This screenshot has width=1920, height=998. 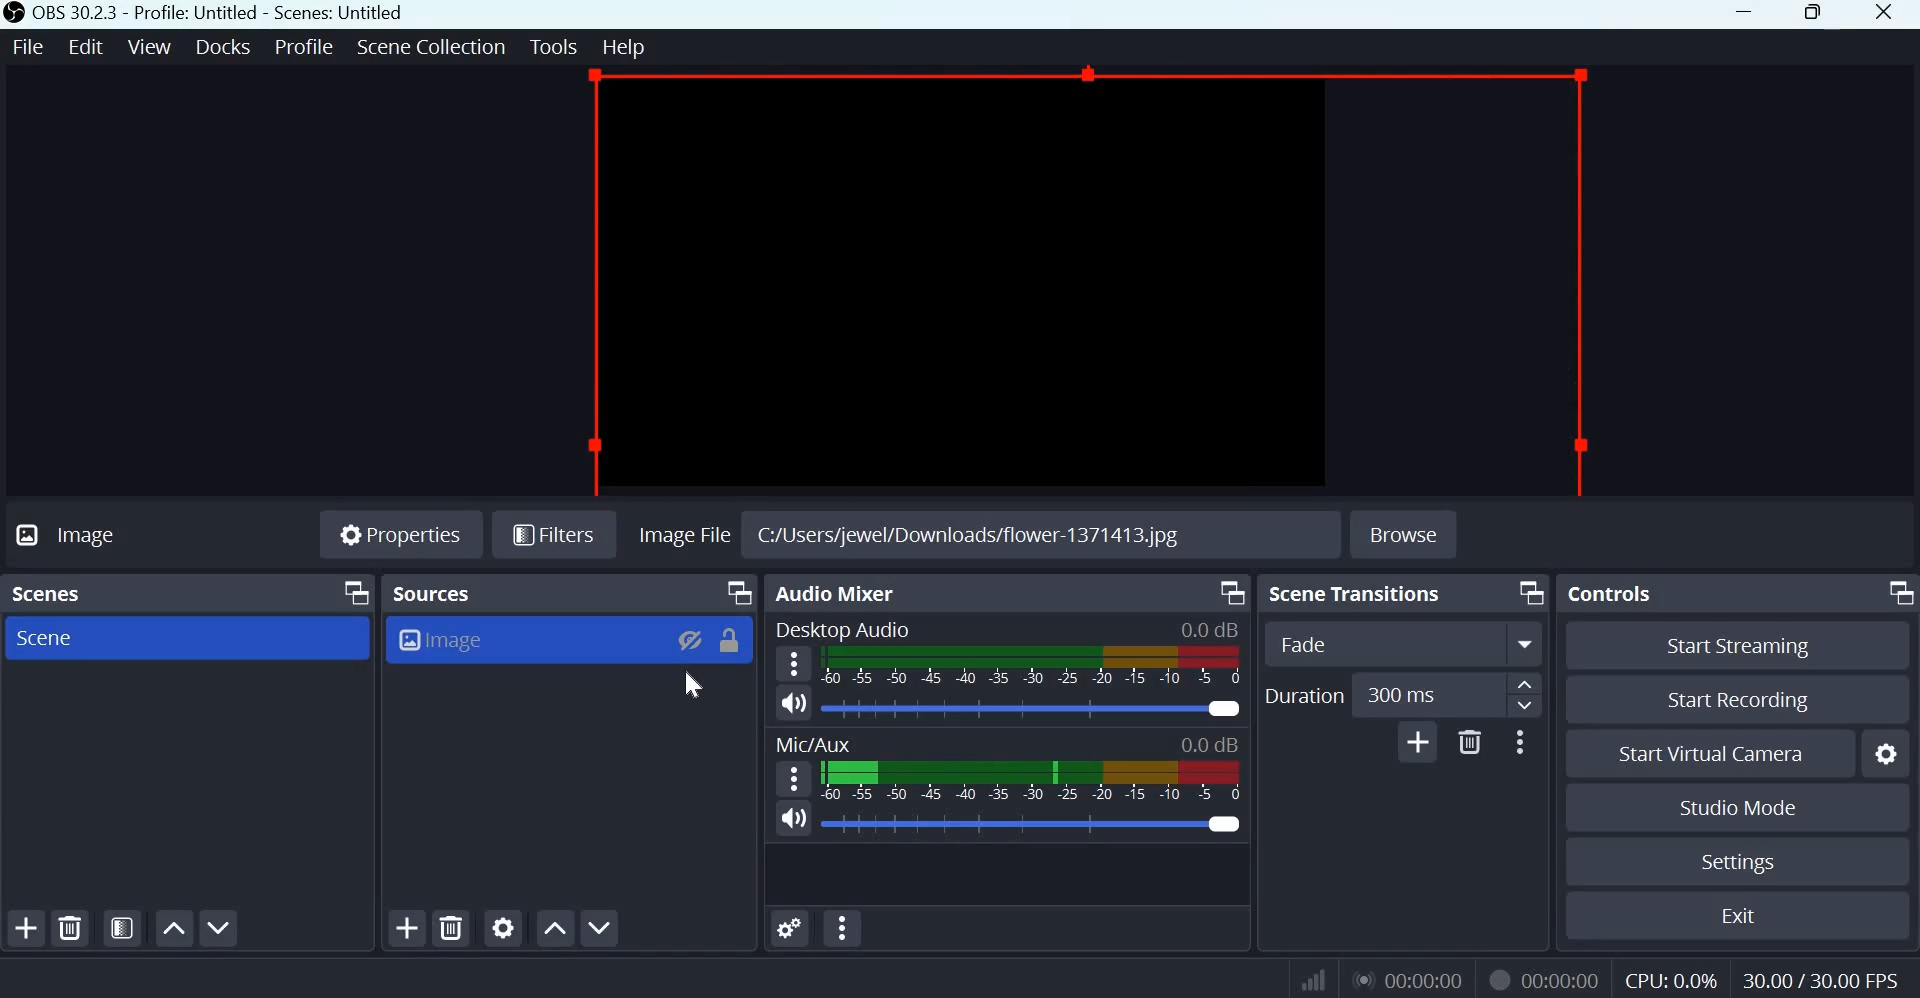 I want to click on Open source properties, so click(x=502, y=927).